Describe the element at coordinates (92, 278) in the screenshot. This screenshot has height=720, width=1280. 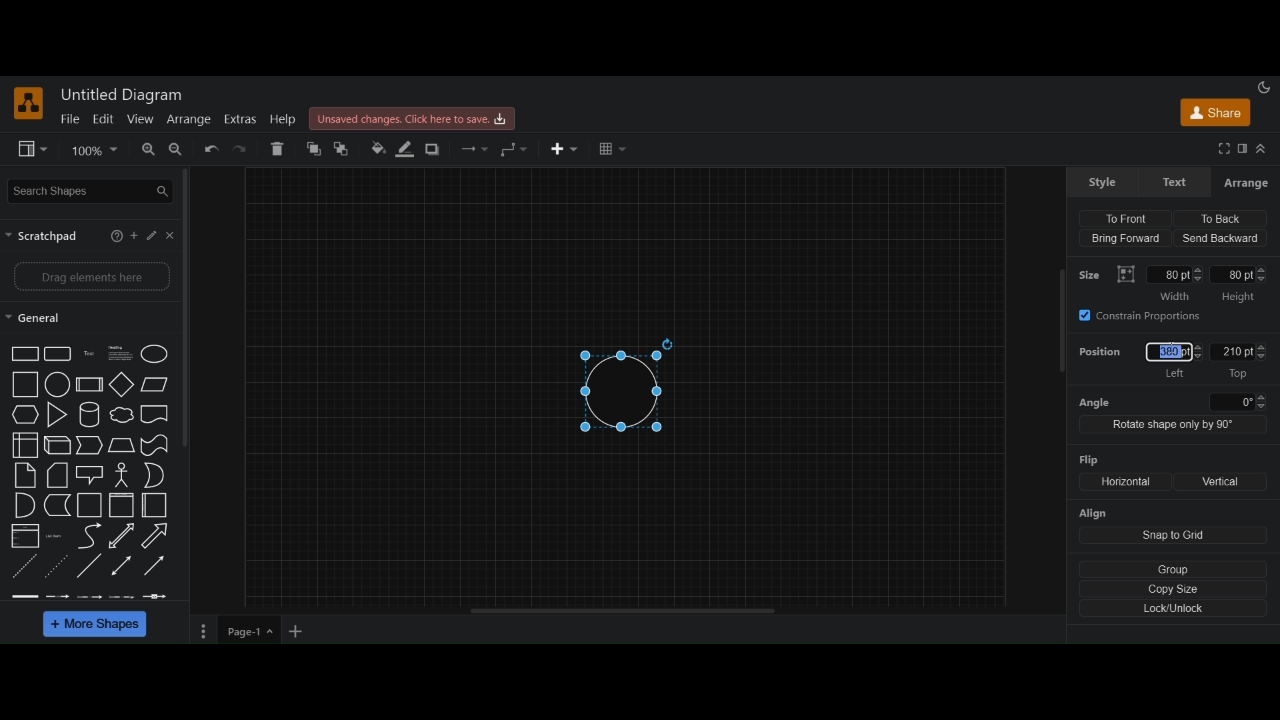
I see `drag elements here` at that location.